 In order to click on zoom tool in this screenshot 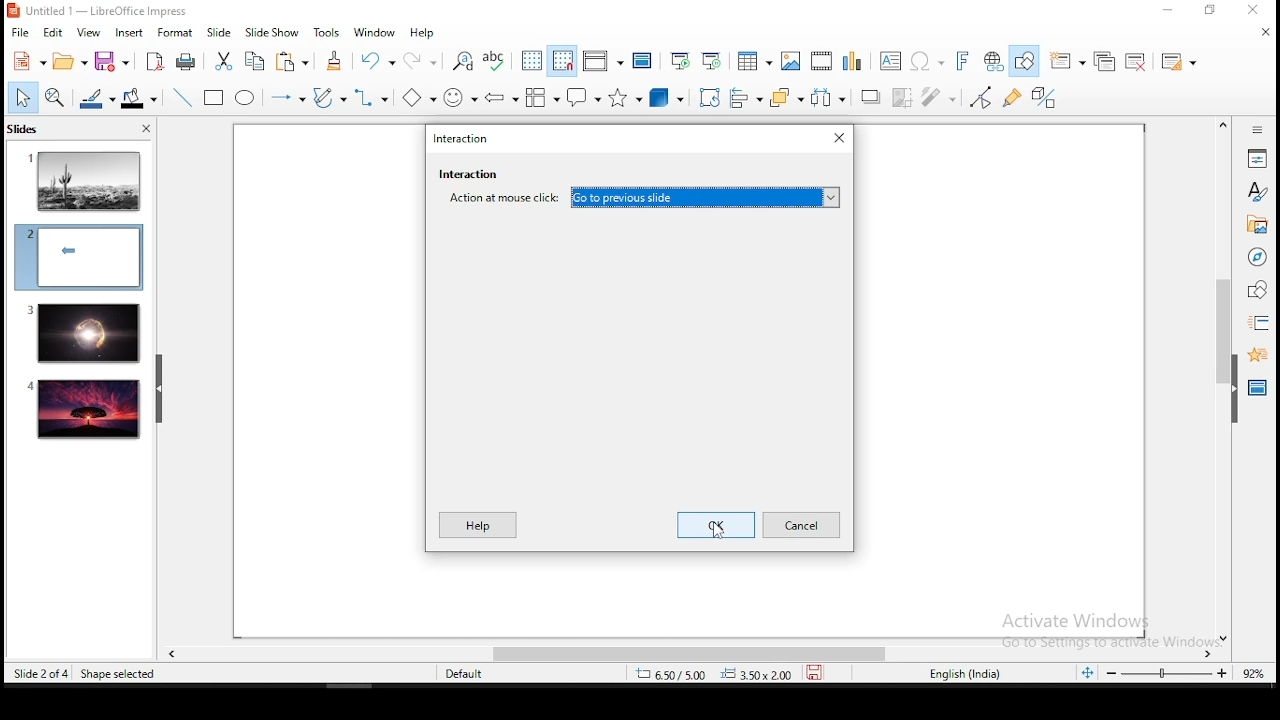, I will do `click(55, 99)`.